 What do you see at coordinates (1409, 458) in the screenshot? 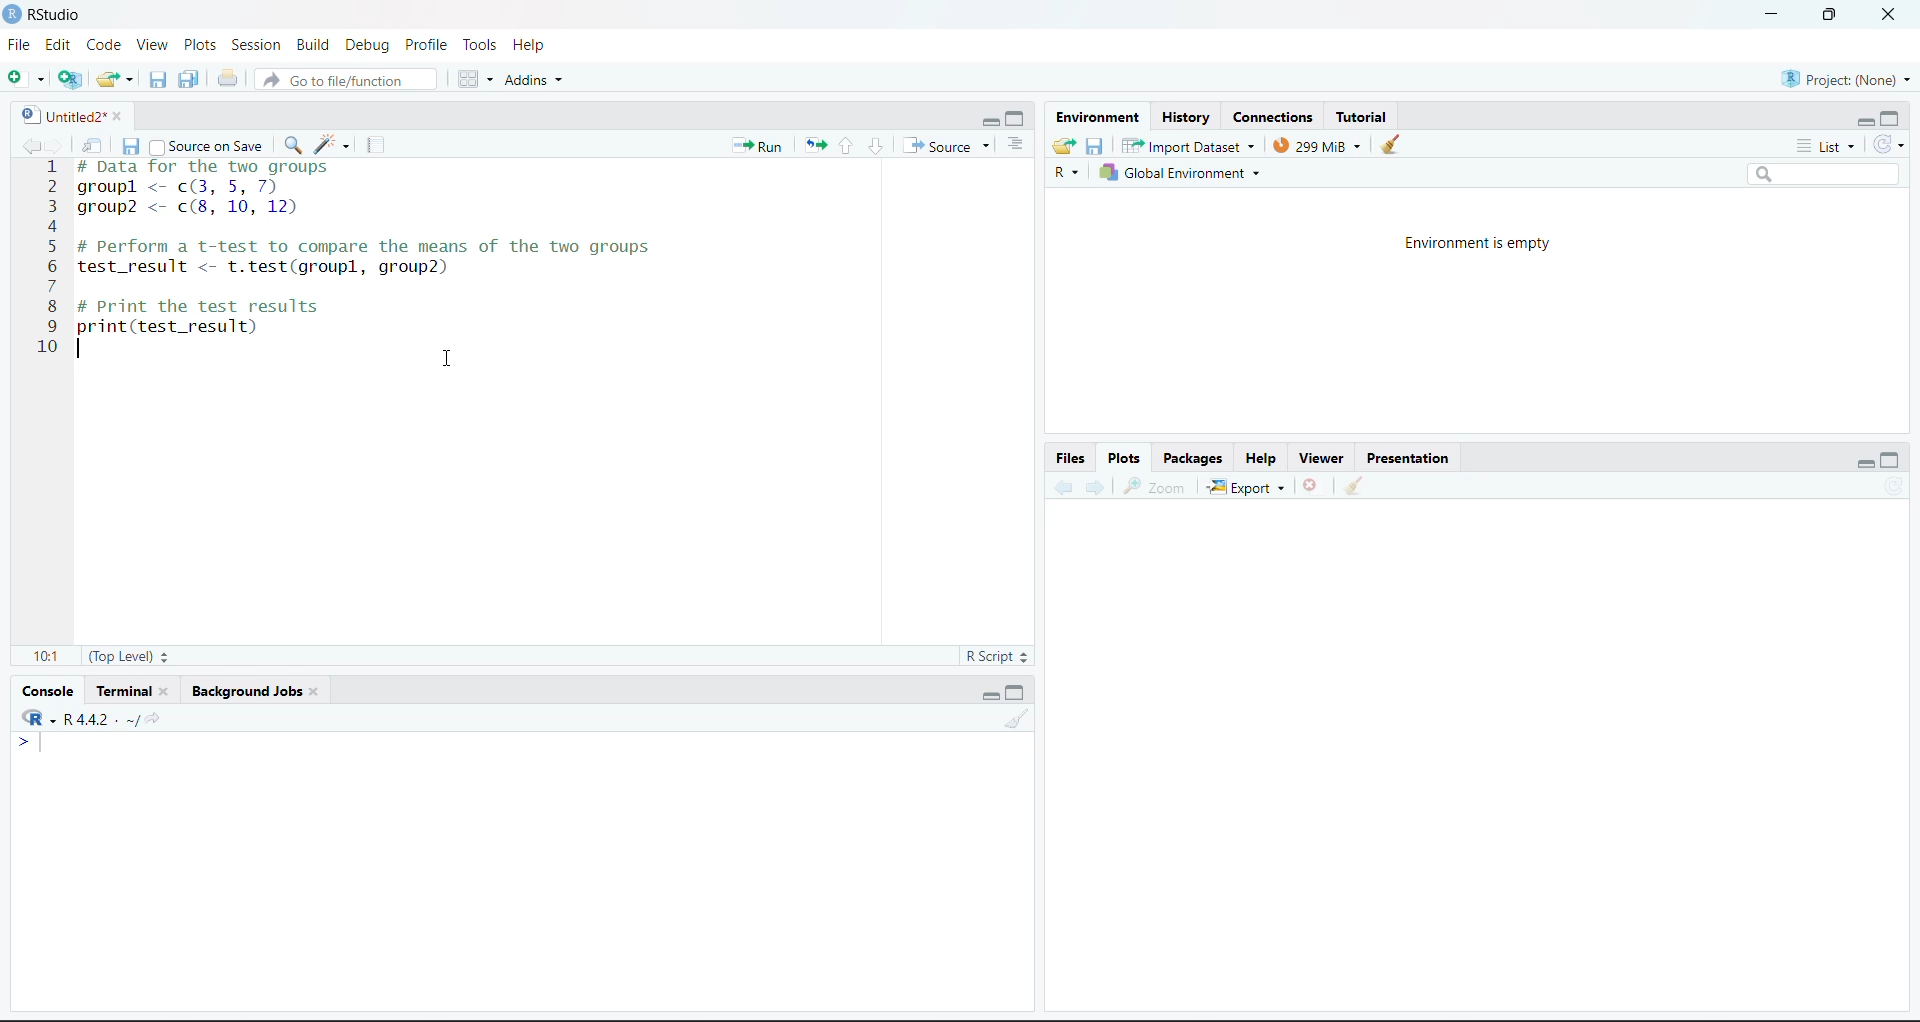
I see `Presentation` at bounding box center [1409, 458].